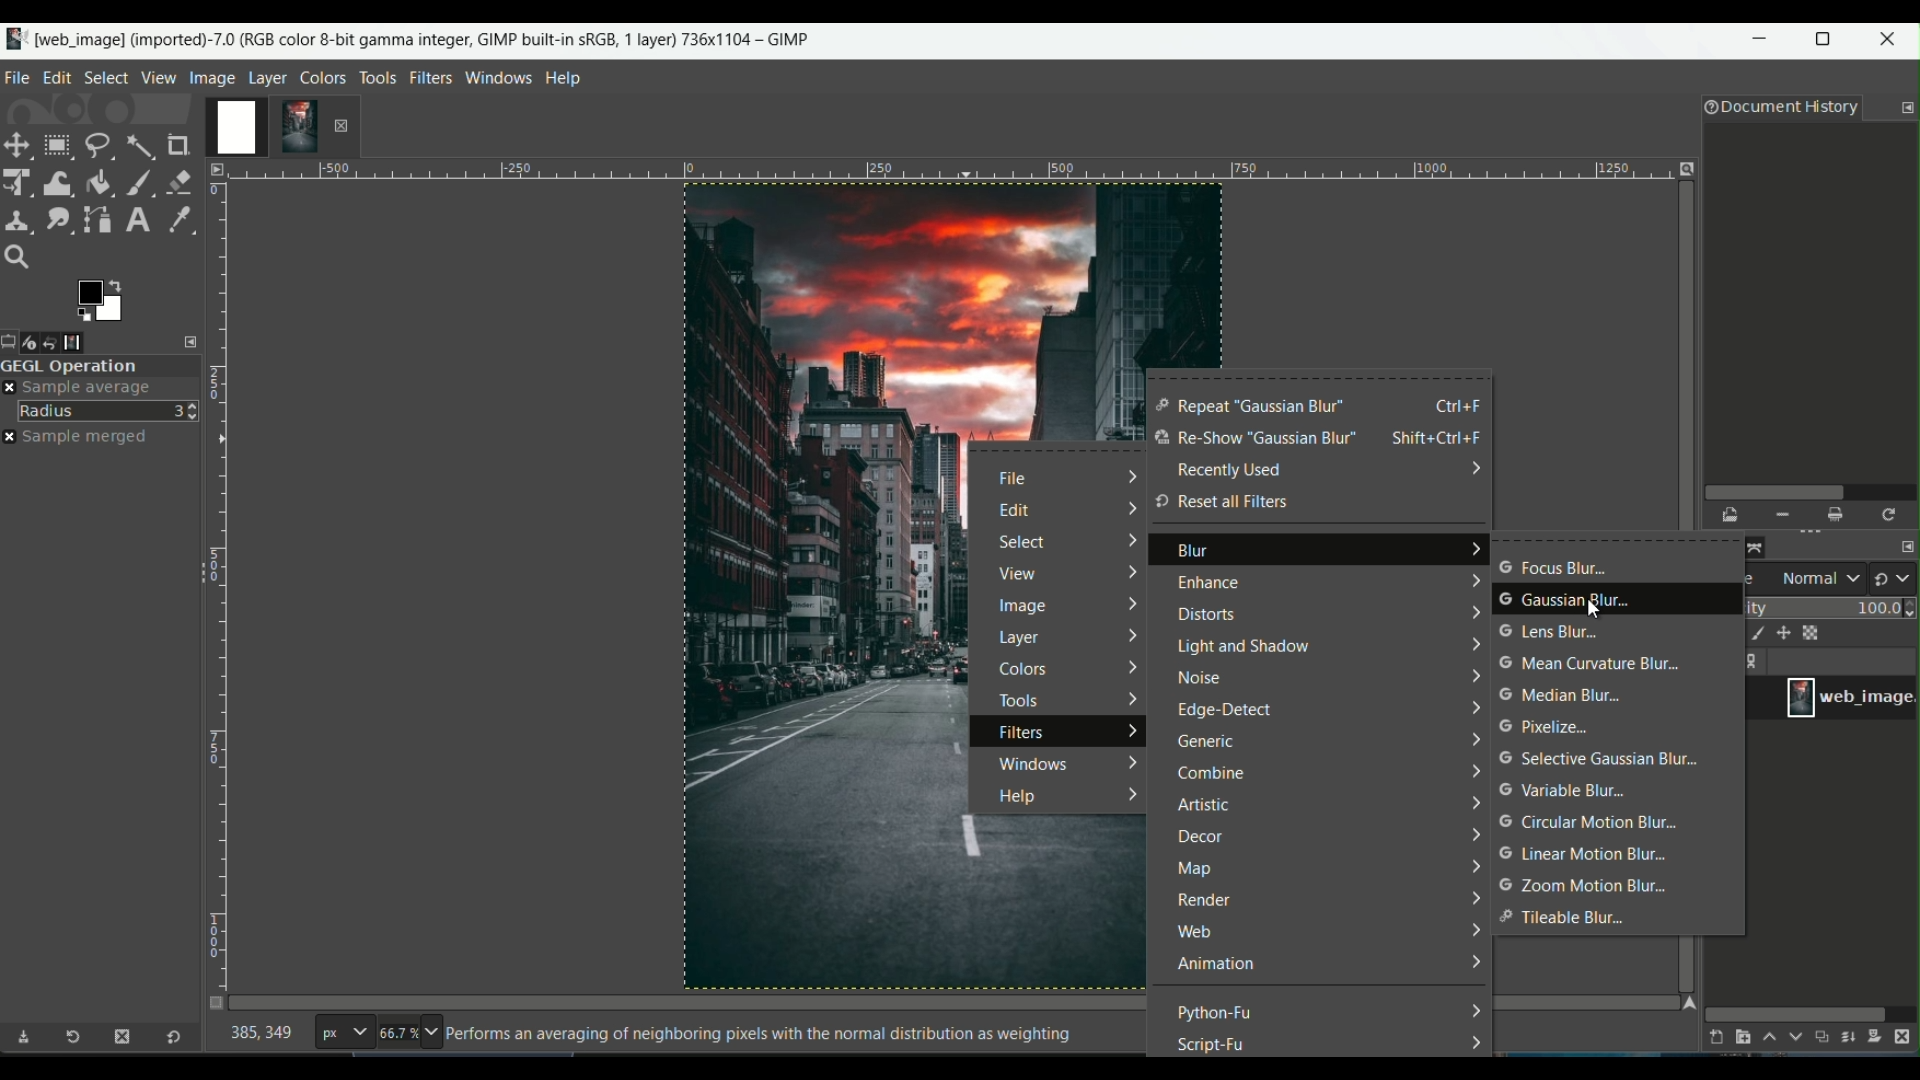  I want to click on scroll bar, so click(1807, 490).